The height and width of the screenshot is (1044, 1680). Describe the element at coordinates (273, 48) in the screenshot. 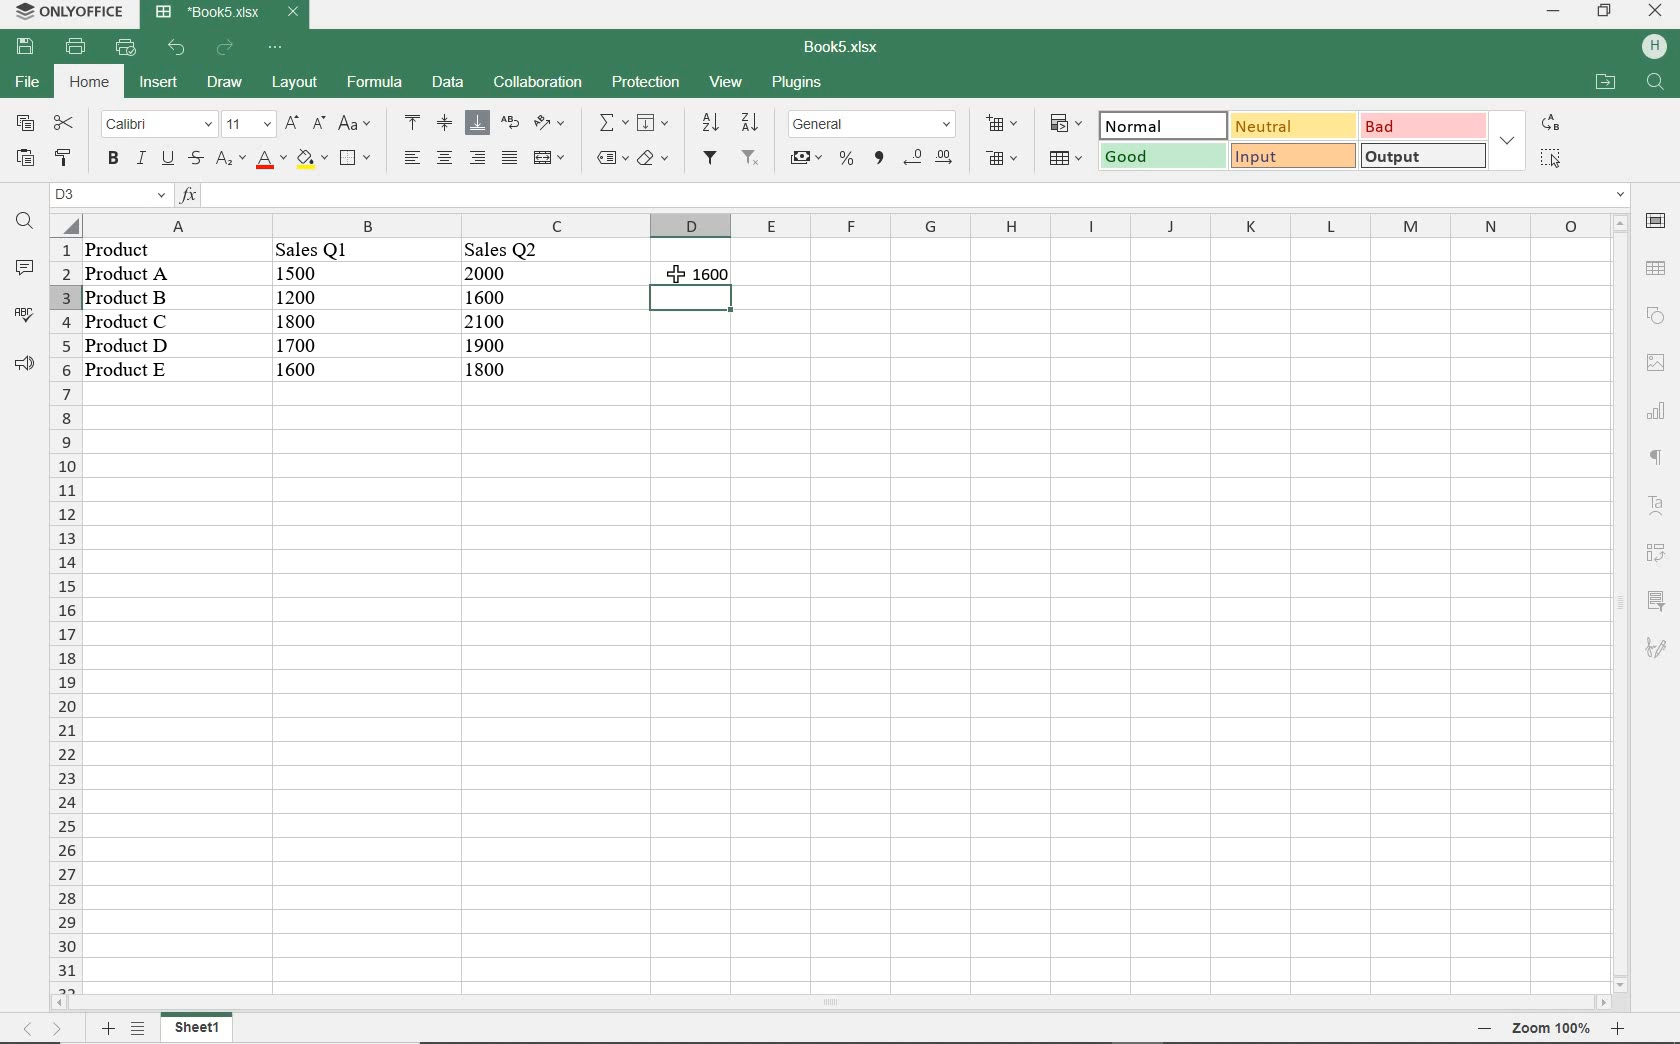

I see `customize quick access toolbar` at that location.